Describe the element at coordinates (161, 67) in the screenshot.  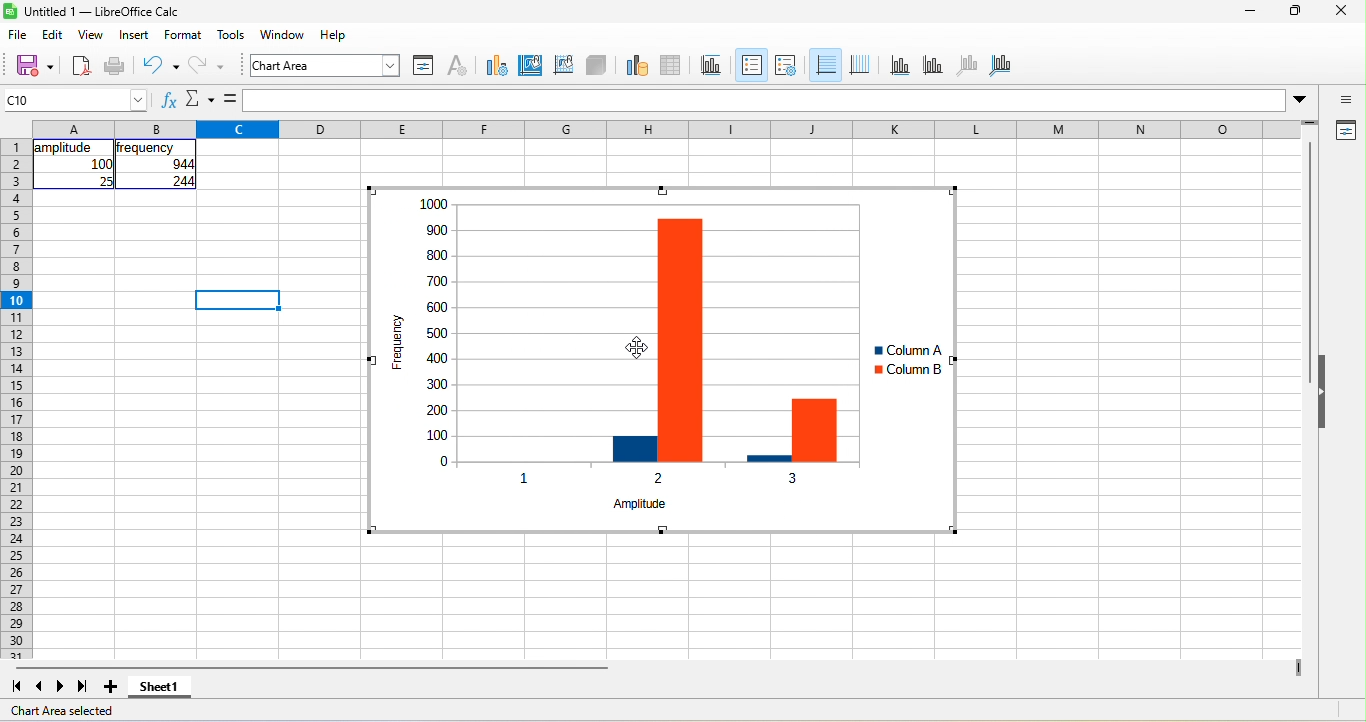
I see `undo` at that location.